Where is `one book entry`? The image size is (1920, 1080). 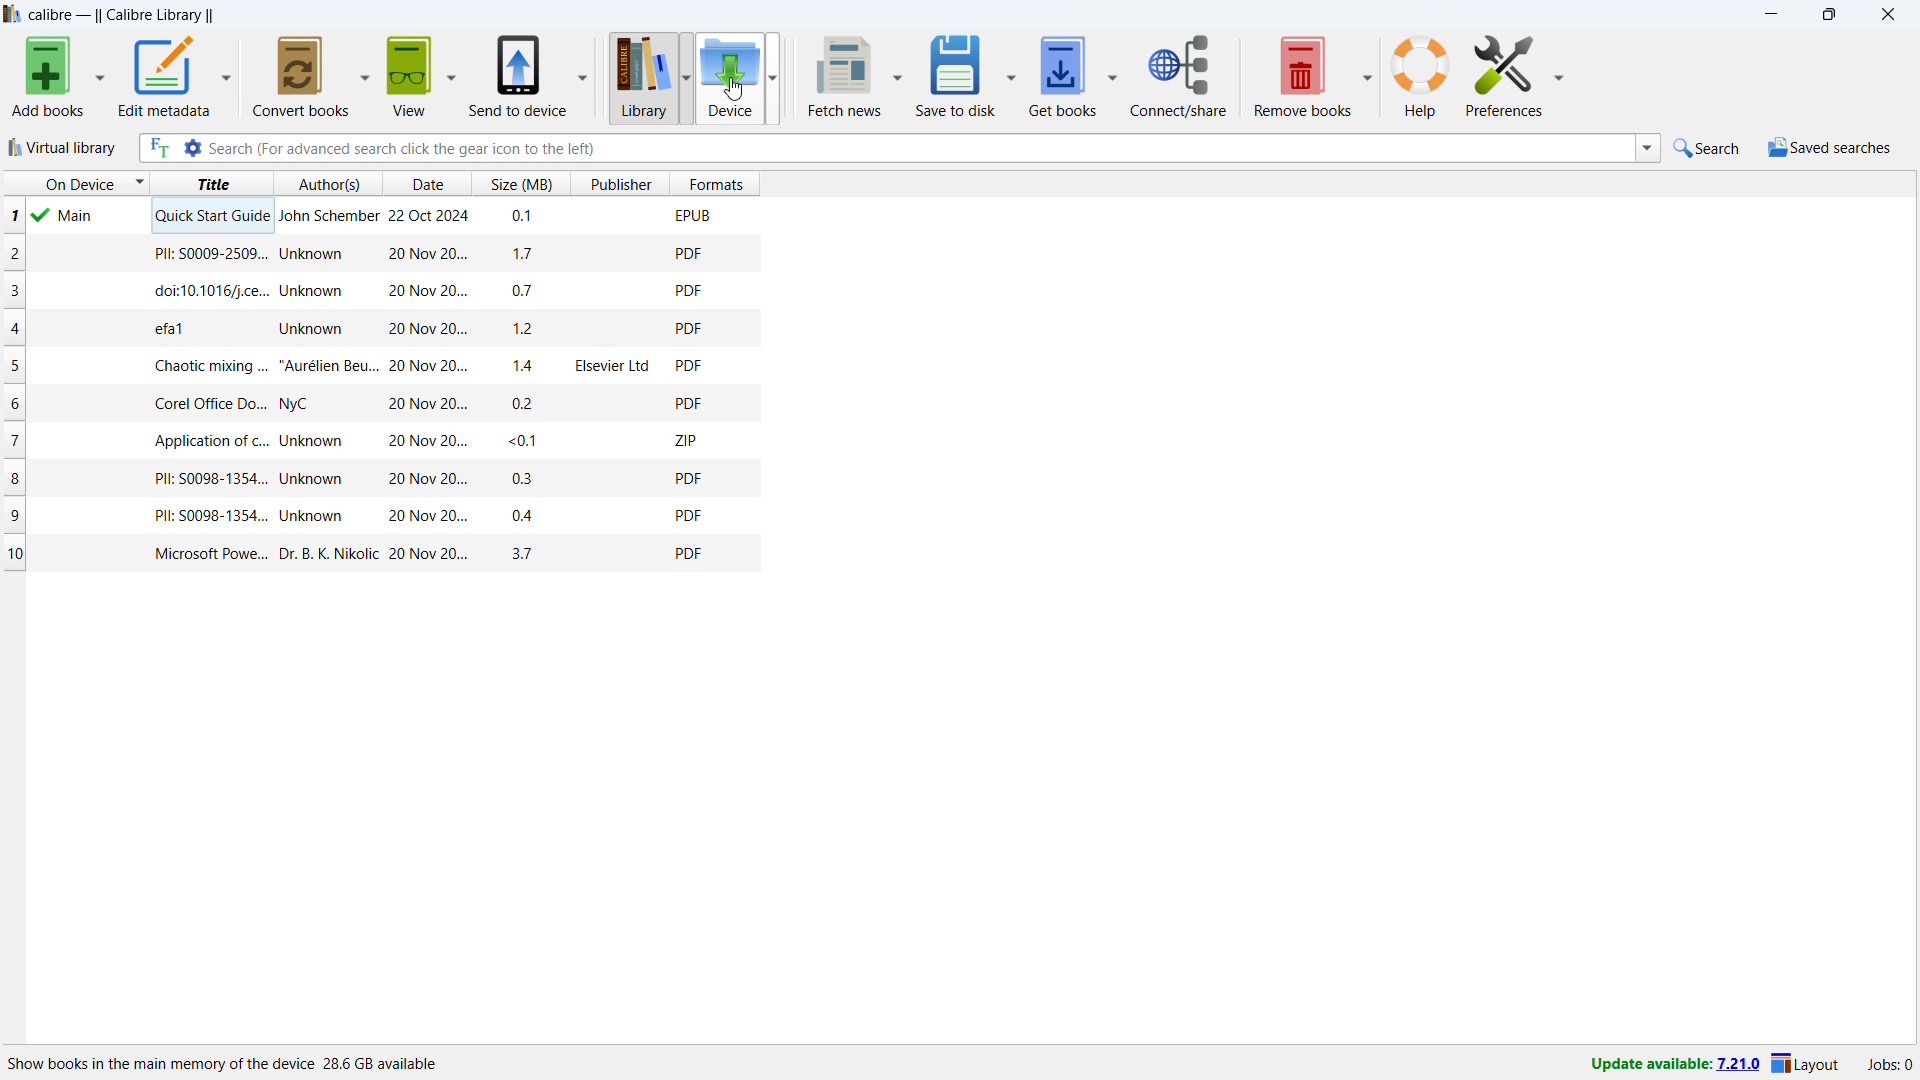 one book entry is located at coordinates (385, 481).